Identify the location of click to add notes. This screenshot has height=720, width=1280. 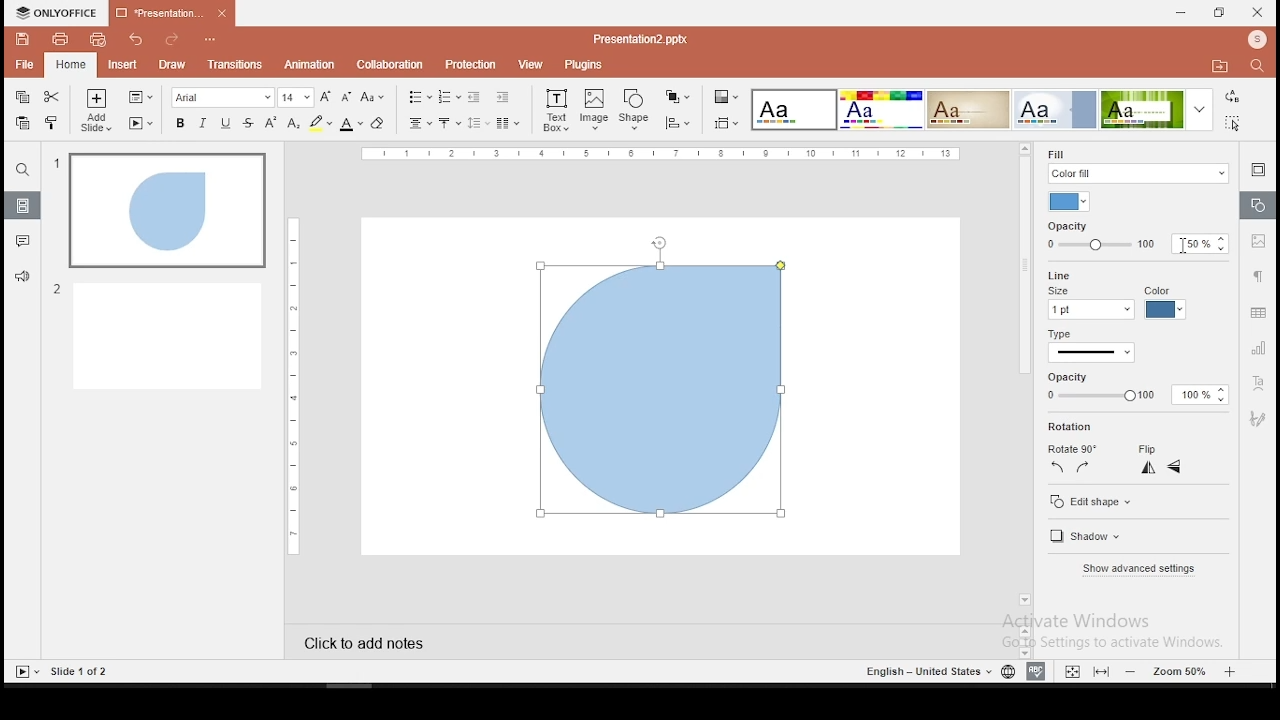
(380, 640).